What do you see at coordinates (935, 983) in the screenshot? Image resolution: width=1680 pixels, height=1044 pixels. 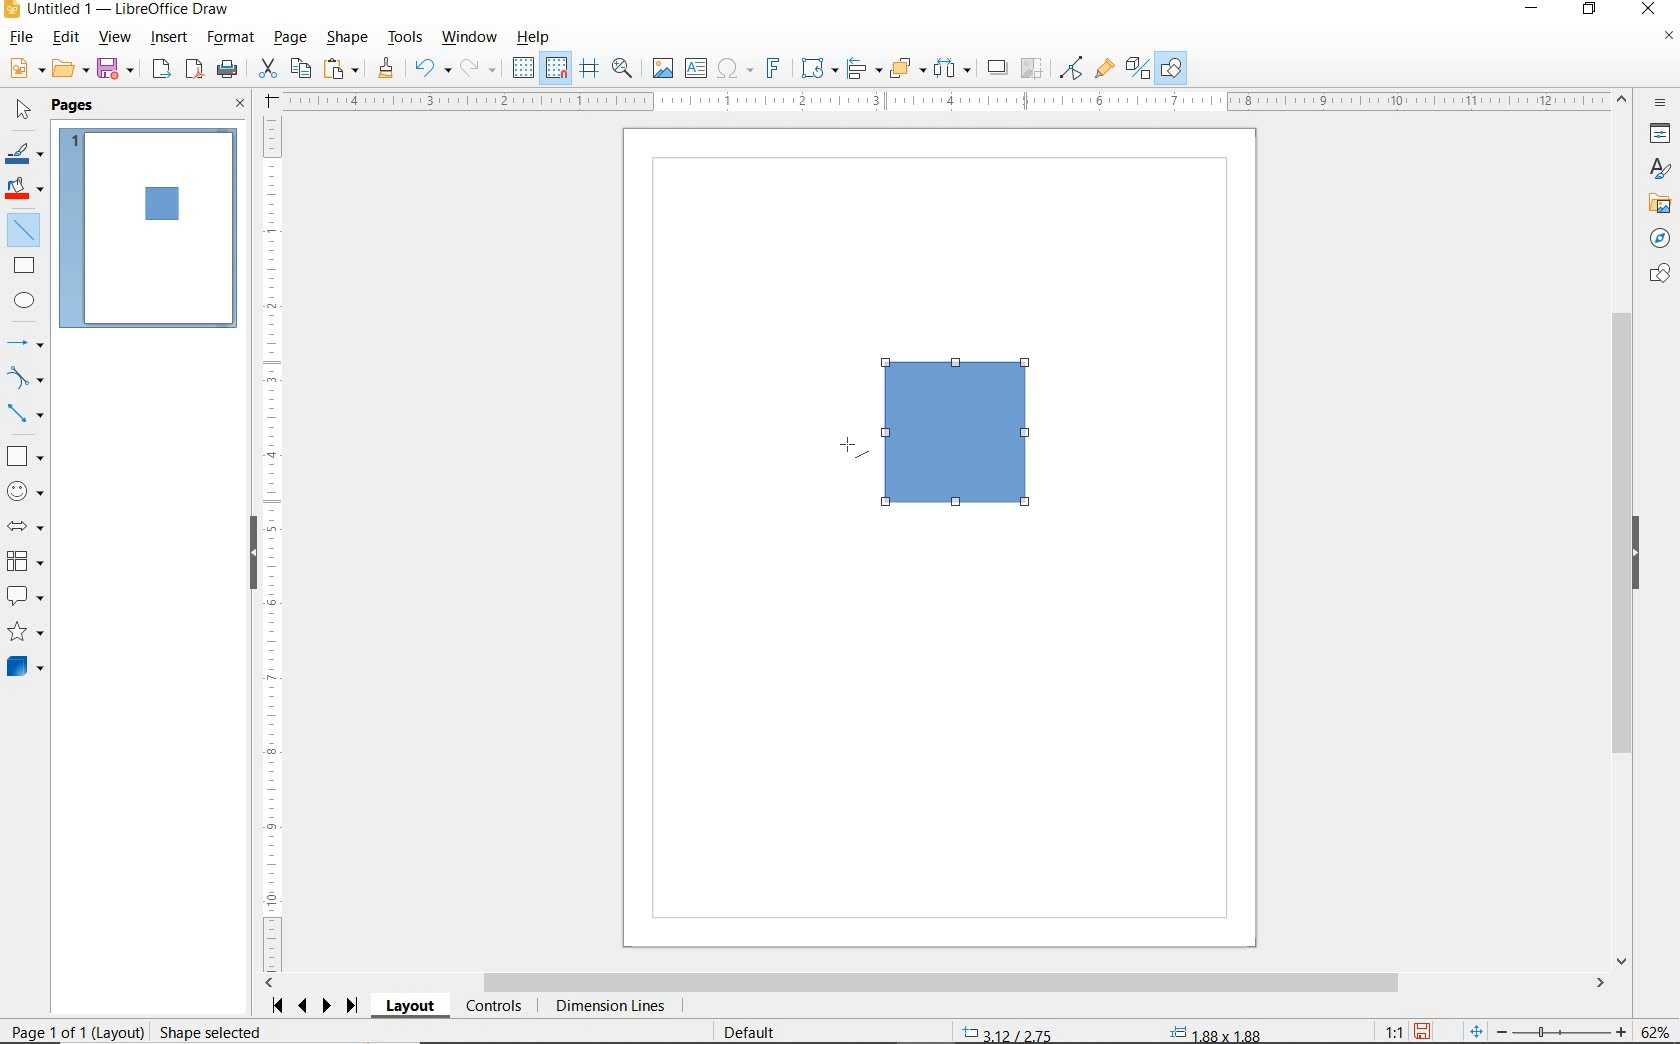 I see `SCROLLBAR` at bounding box center [935, 983].